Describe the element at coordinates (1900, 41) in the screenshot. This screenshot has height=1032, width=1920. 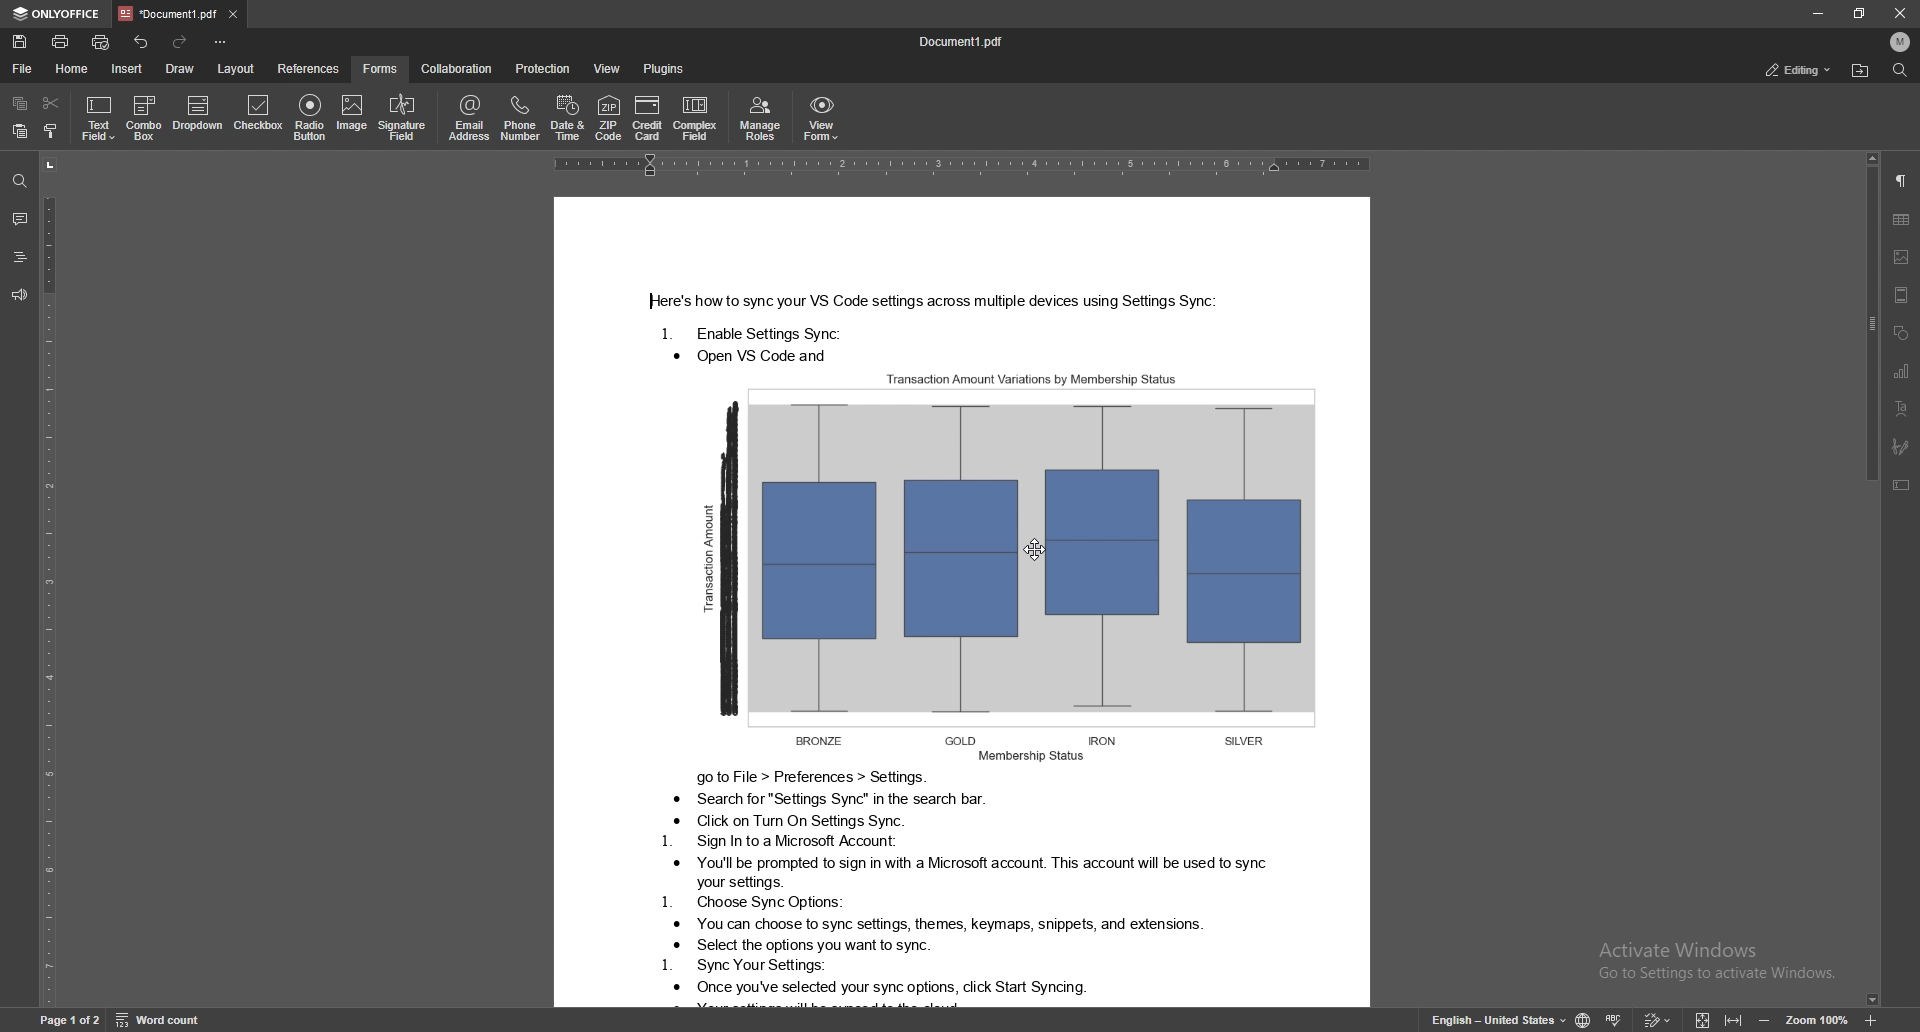
I see `profile` at that location.